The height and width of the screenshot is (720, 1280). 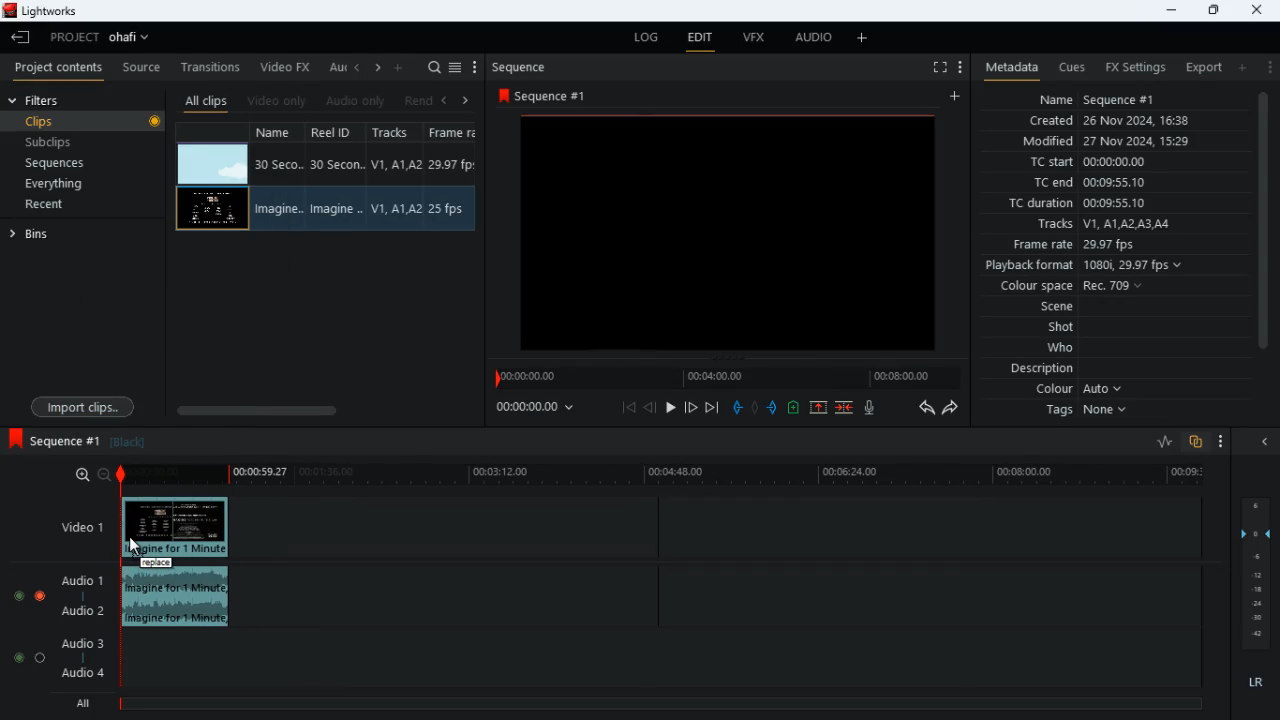 What do you see at coordinates (865, 37) in the screenshot?
I see `more` at bounding box center [865, 37].